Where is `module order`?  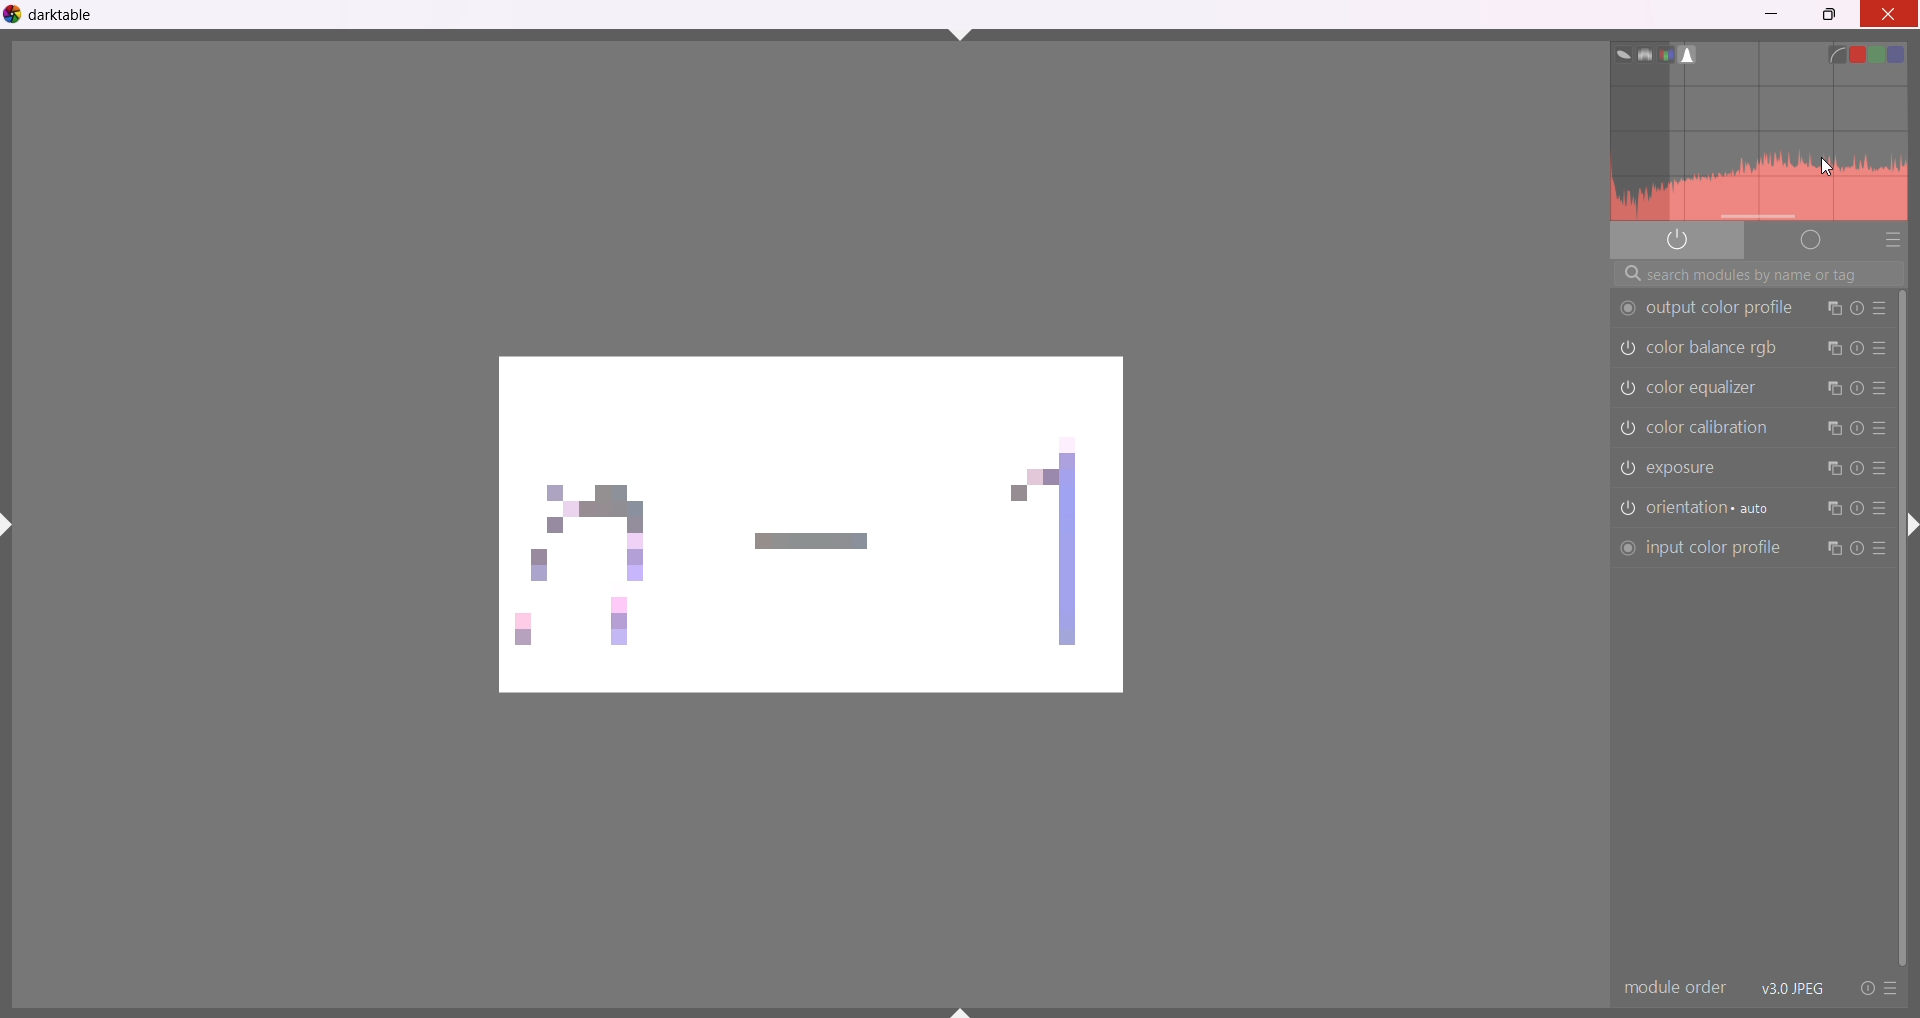 module order is located at coordinates (1673, 988).